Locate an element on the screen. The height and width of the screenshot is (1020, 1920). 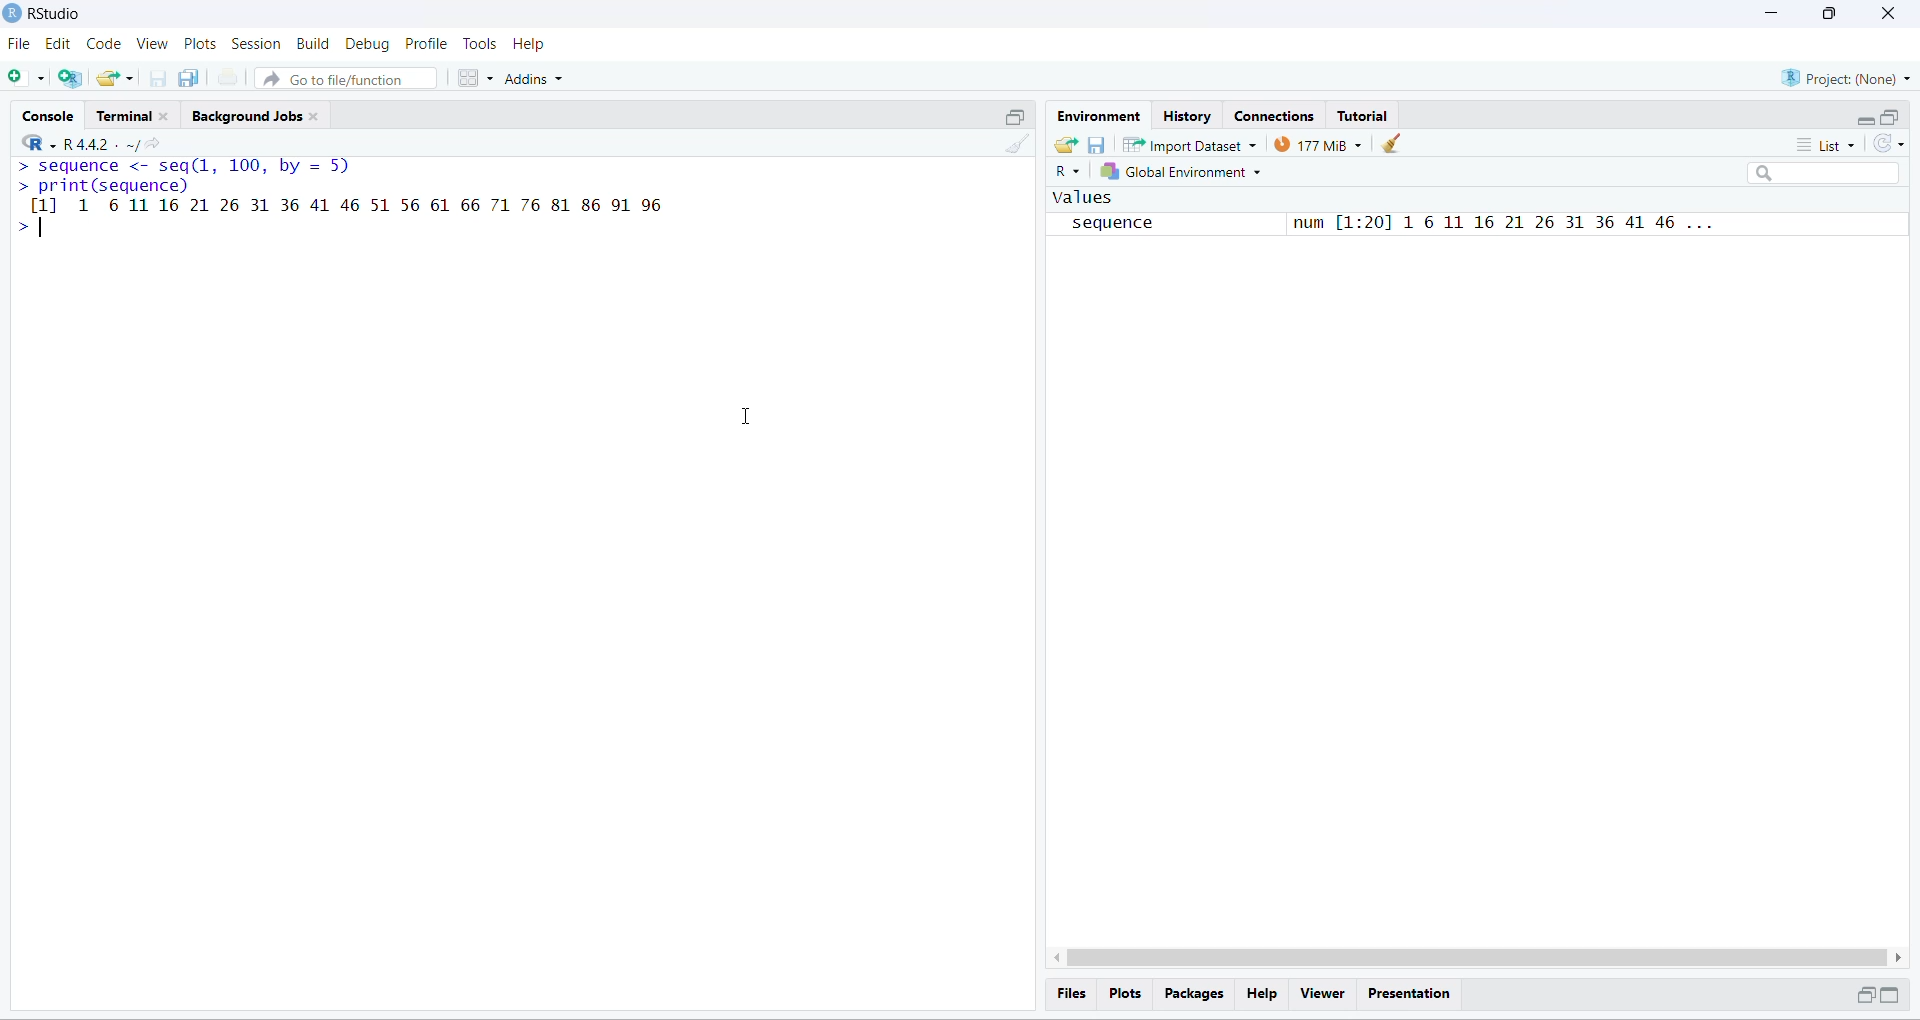
add R file is located at coordinates (70, 79).